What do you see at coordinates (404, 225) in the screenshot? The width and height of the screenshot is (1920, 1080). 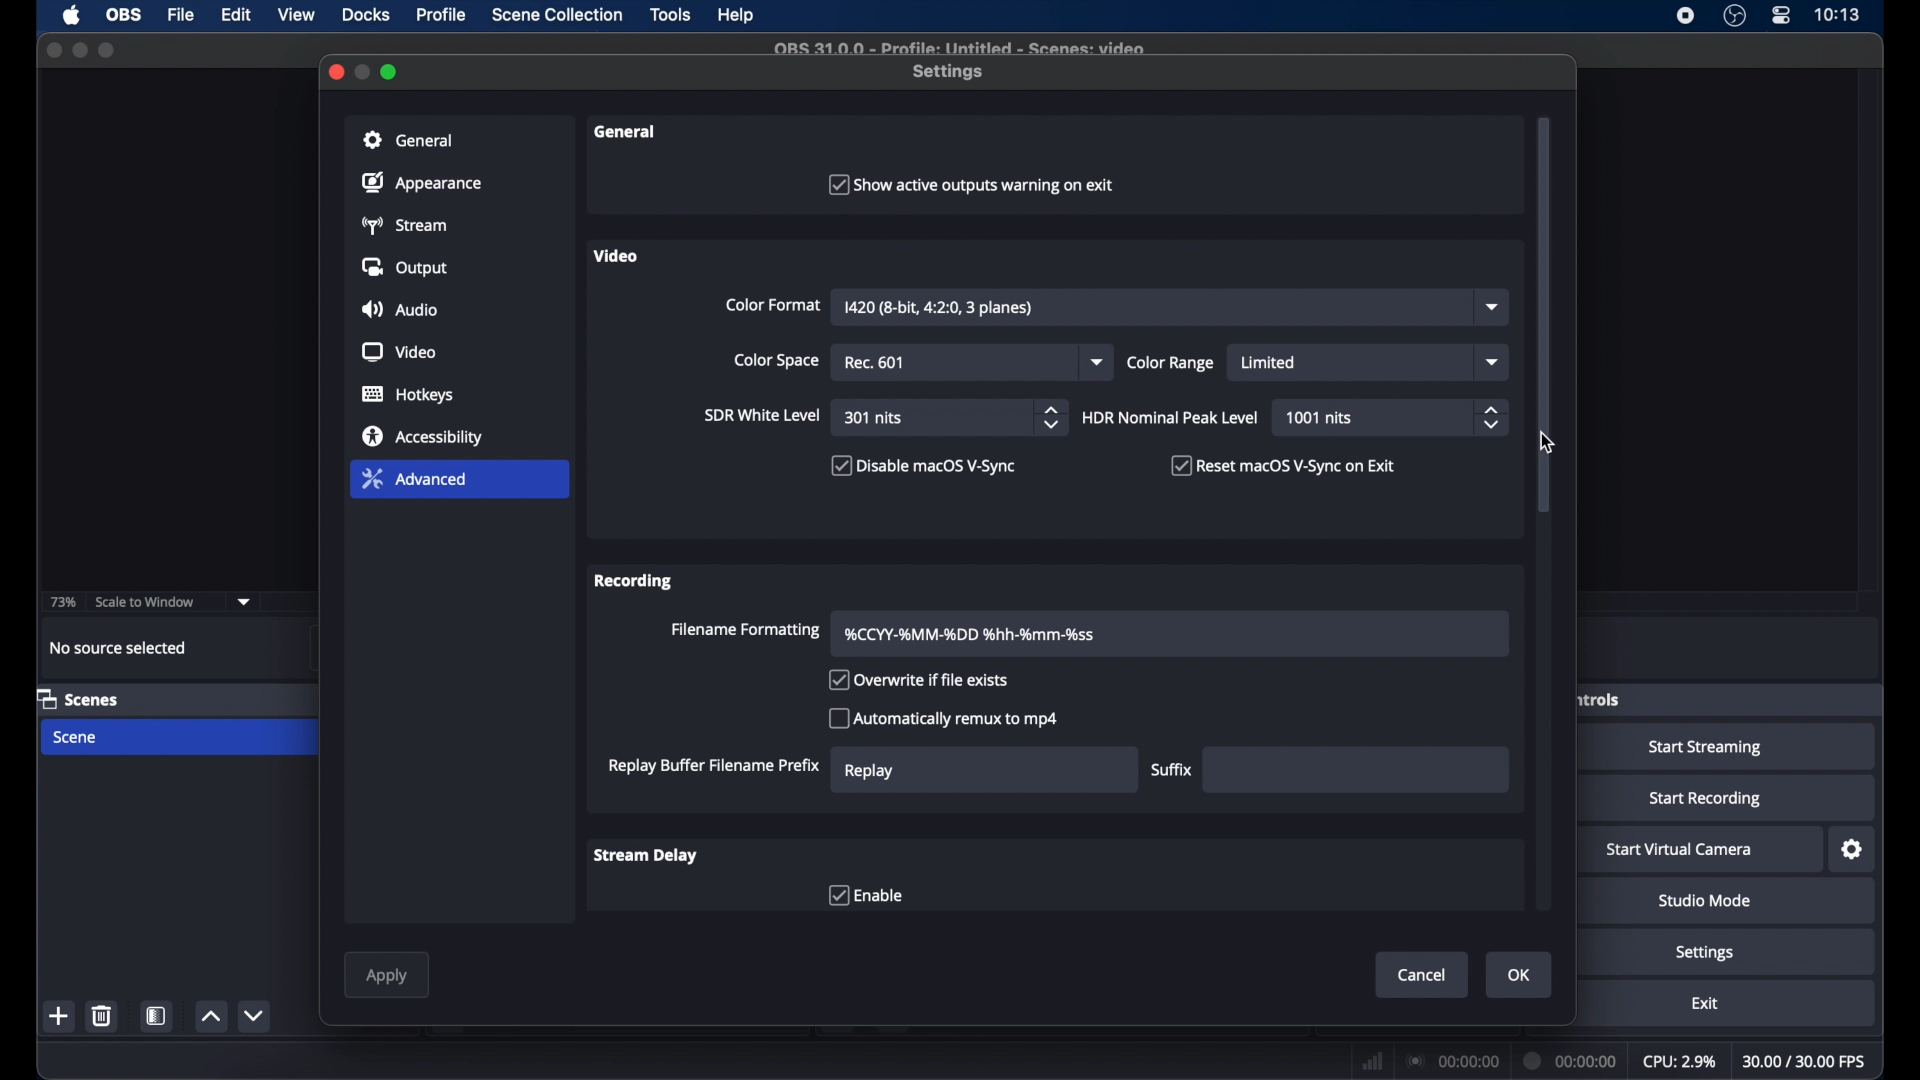 I see `stream` at bounding box center [404, 225].